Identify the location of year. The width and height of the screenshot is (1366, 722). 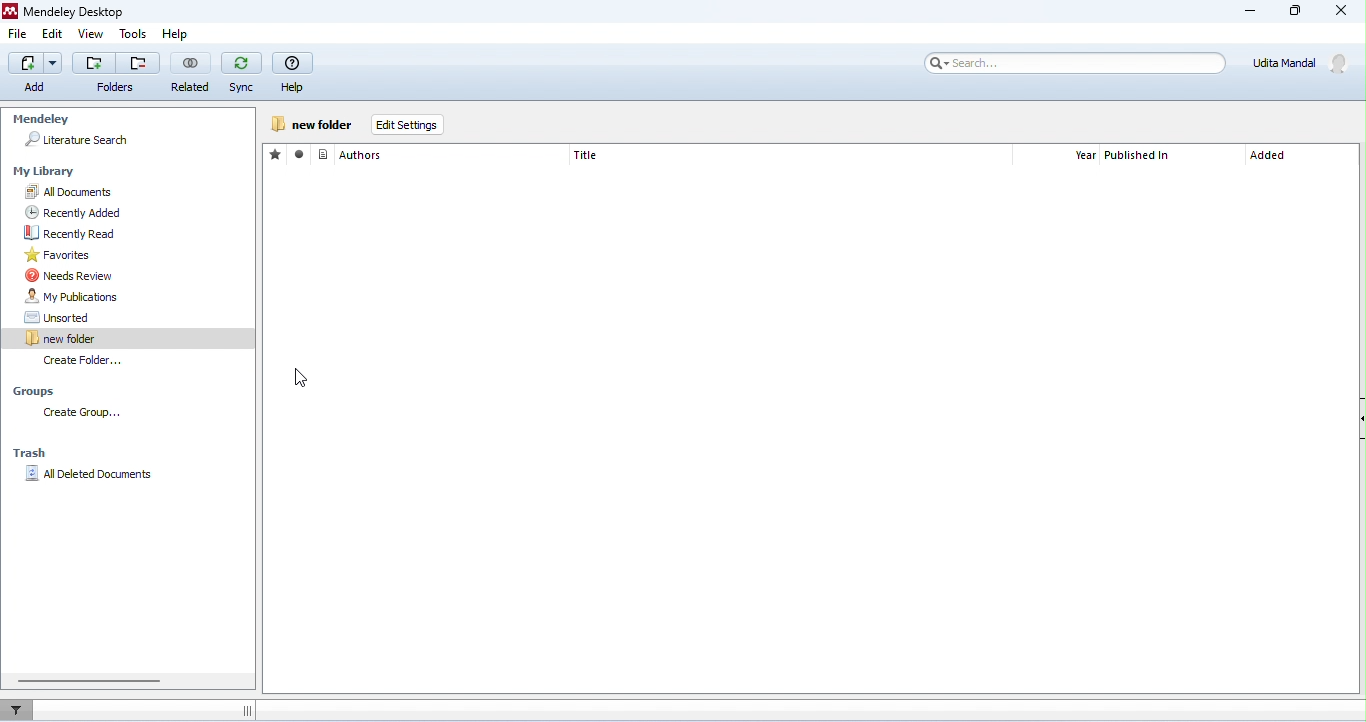
(1085, 156).